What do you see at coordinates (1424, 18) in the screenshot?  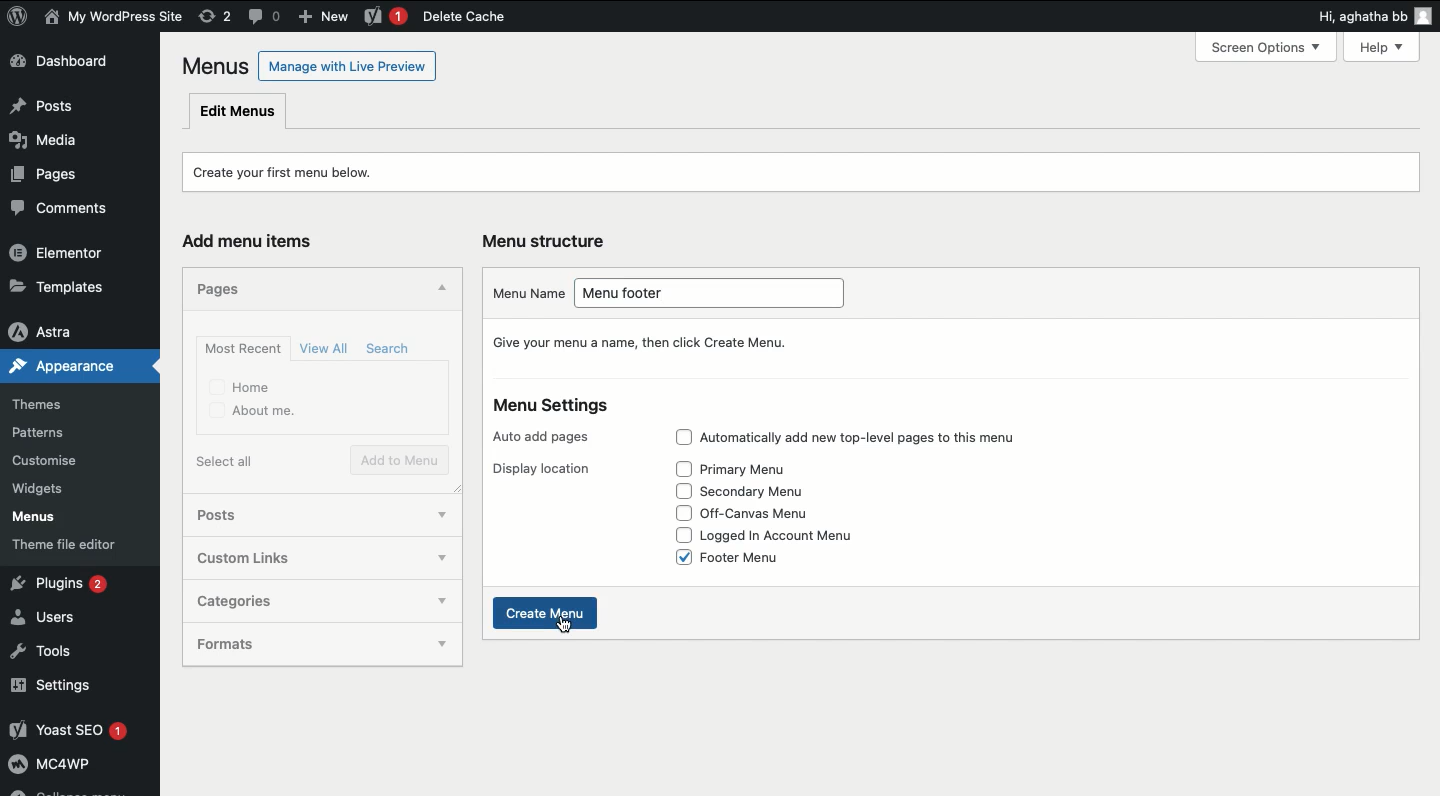 I see `user icon` at bounding box center [1424, 18].